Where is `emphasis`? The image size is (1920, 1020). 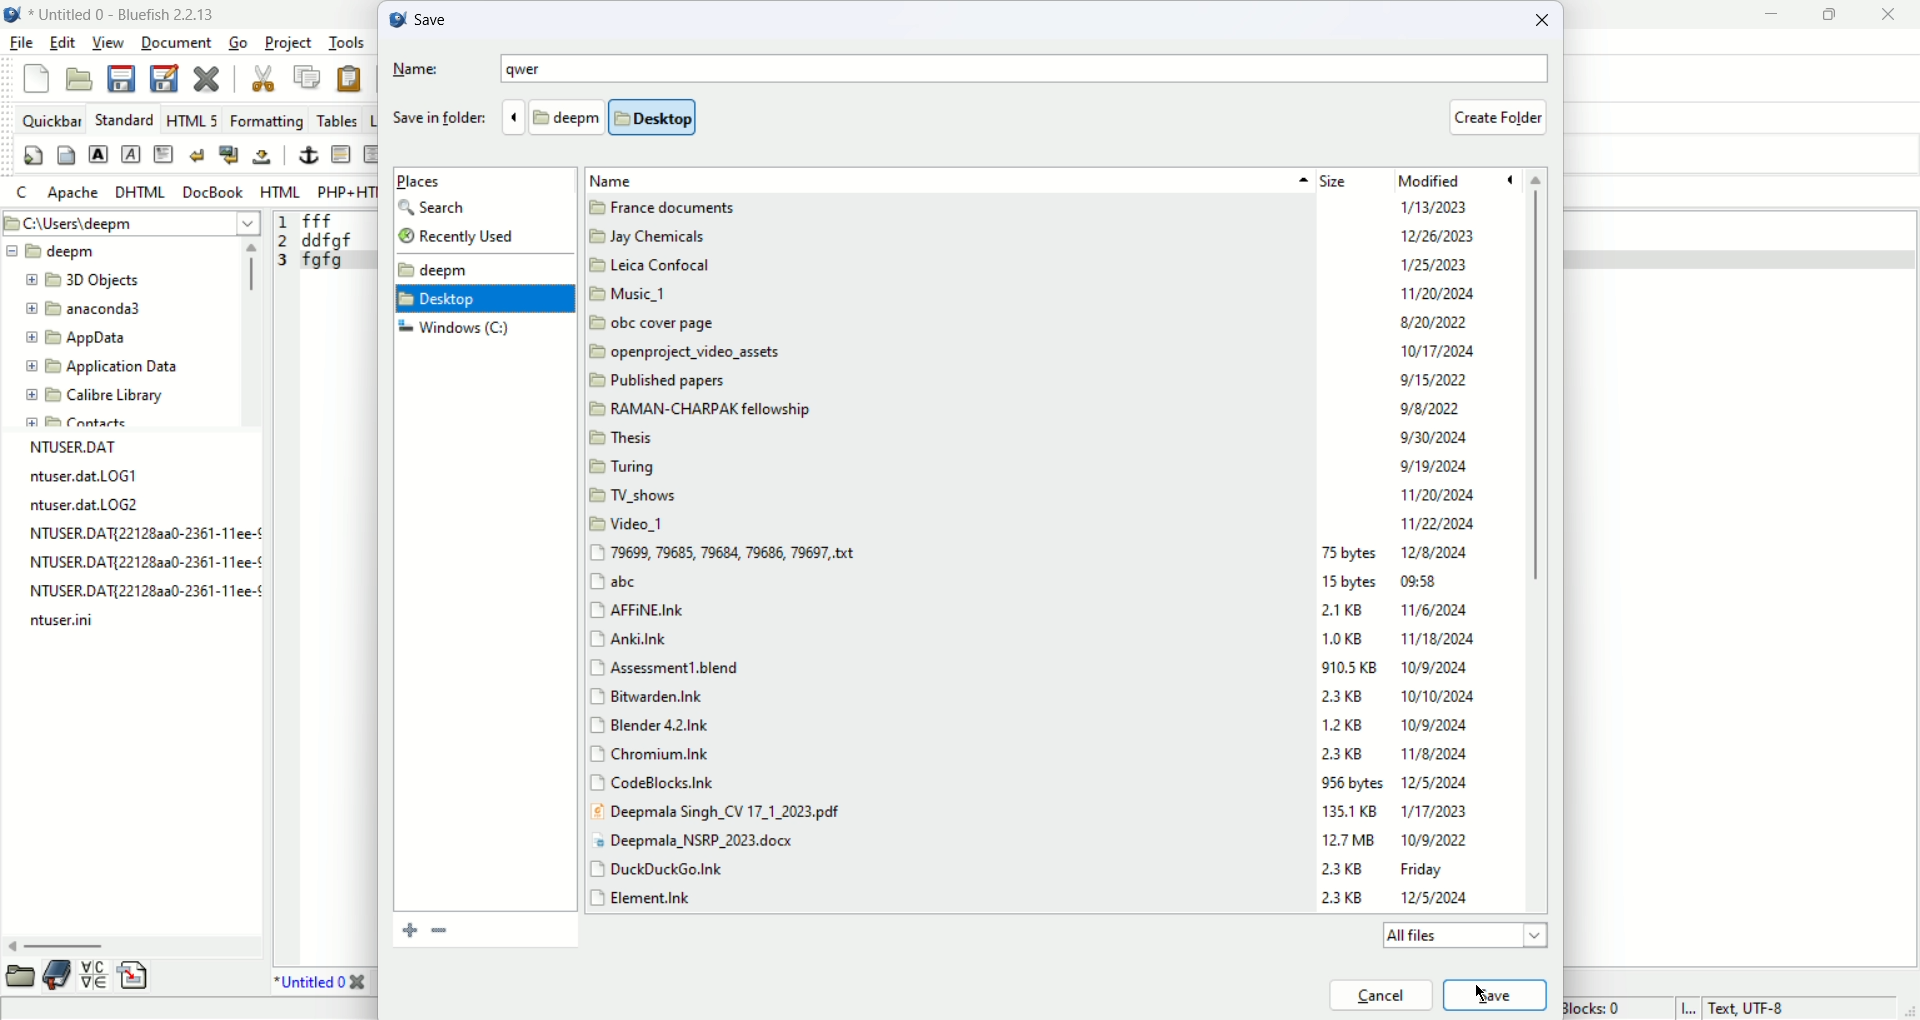
emphasis is located at coordinates (132, 155).